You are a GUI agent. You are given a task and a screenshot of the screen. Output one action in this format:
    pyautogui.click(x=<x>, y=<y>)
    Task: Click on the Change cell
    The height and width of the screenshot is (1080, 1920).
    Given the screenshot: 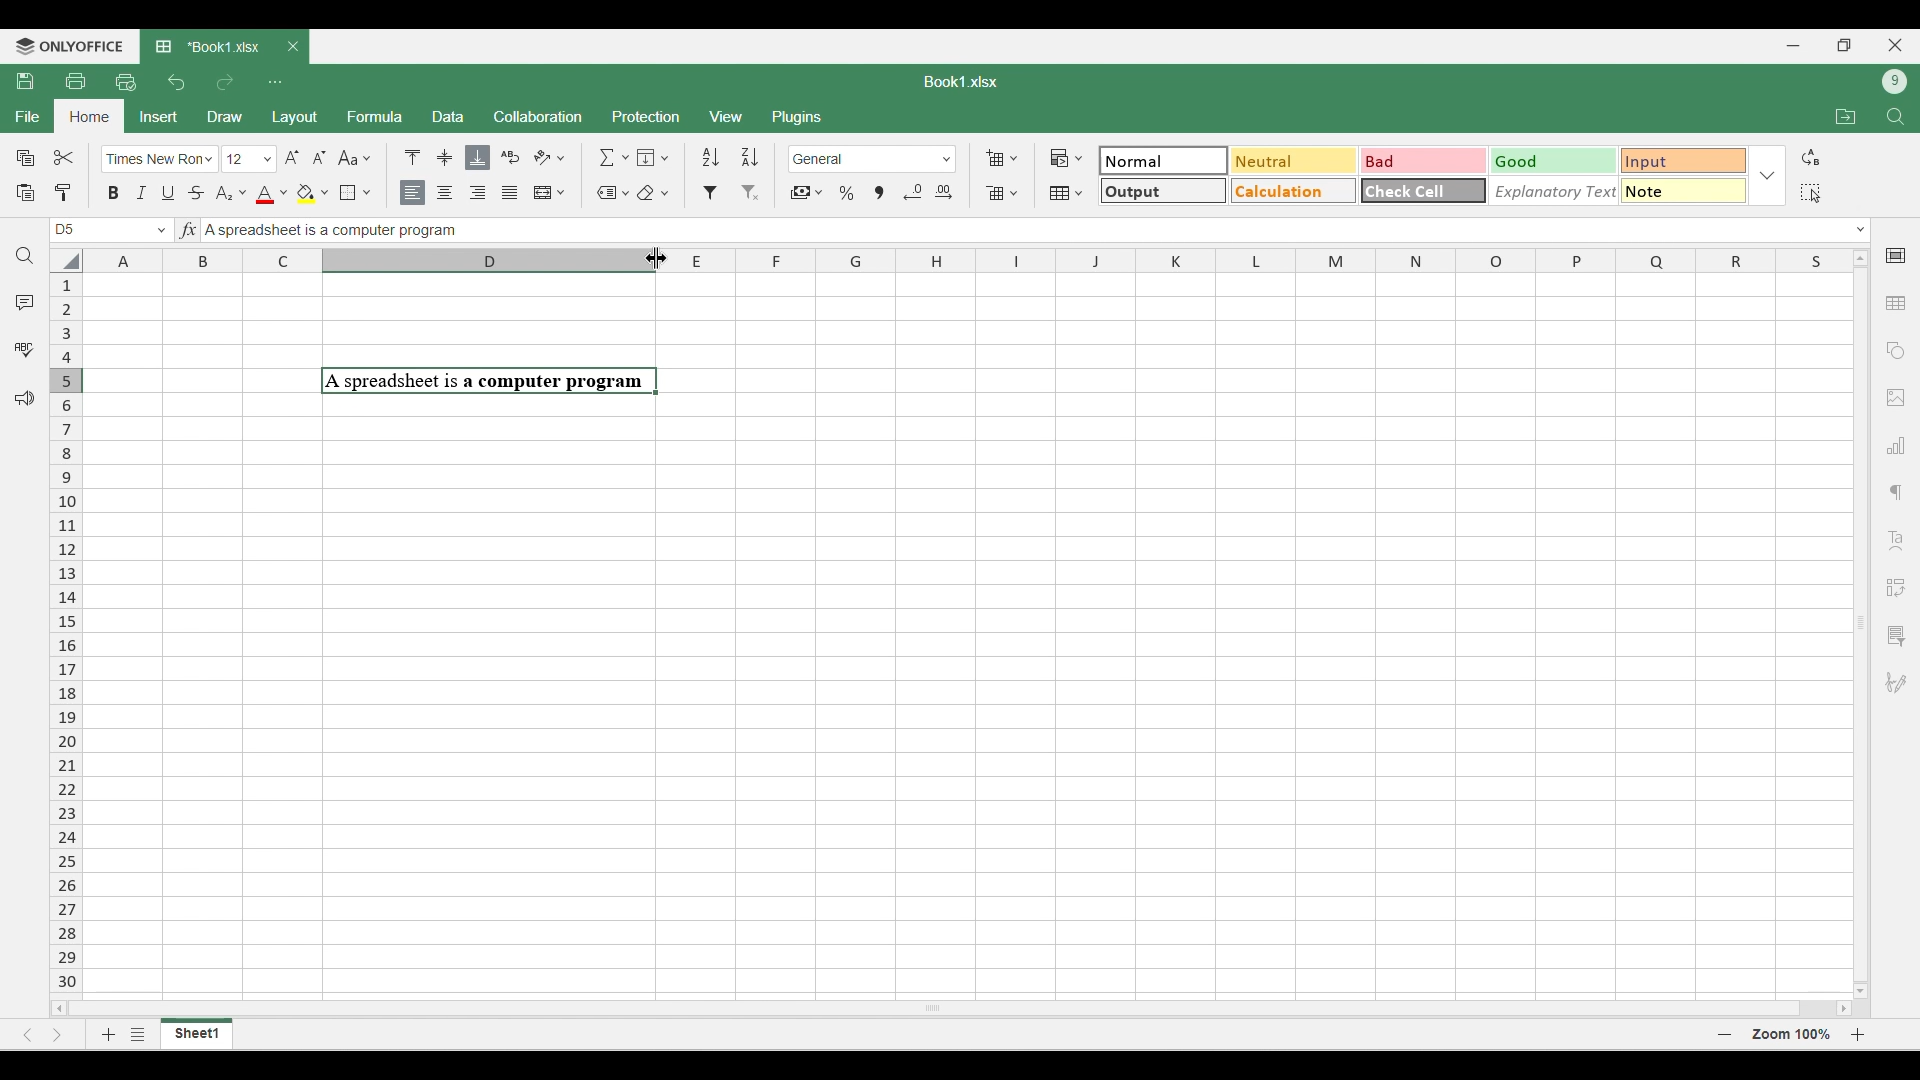 What is the action you would take?
    pyautogui.click(x=162, y=230)
    